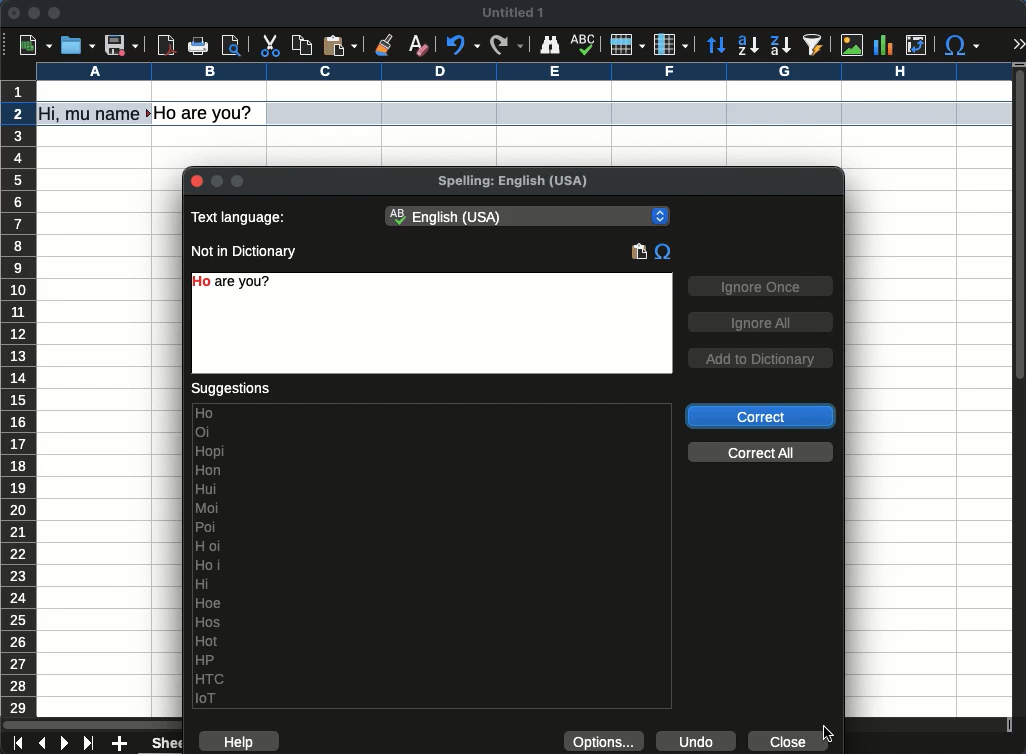  What do you see at coordinates (210, 698) in the screenshot?
I see `IoT` at bounding box center [210, 698].